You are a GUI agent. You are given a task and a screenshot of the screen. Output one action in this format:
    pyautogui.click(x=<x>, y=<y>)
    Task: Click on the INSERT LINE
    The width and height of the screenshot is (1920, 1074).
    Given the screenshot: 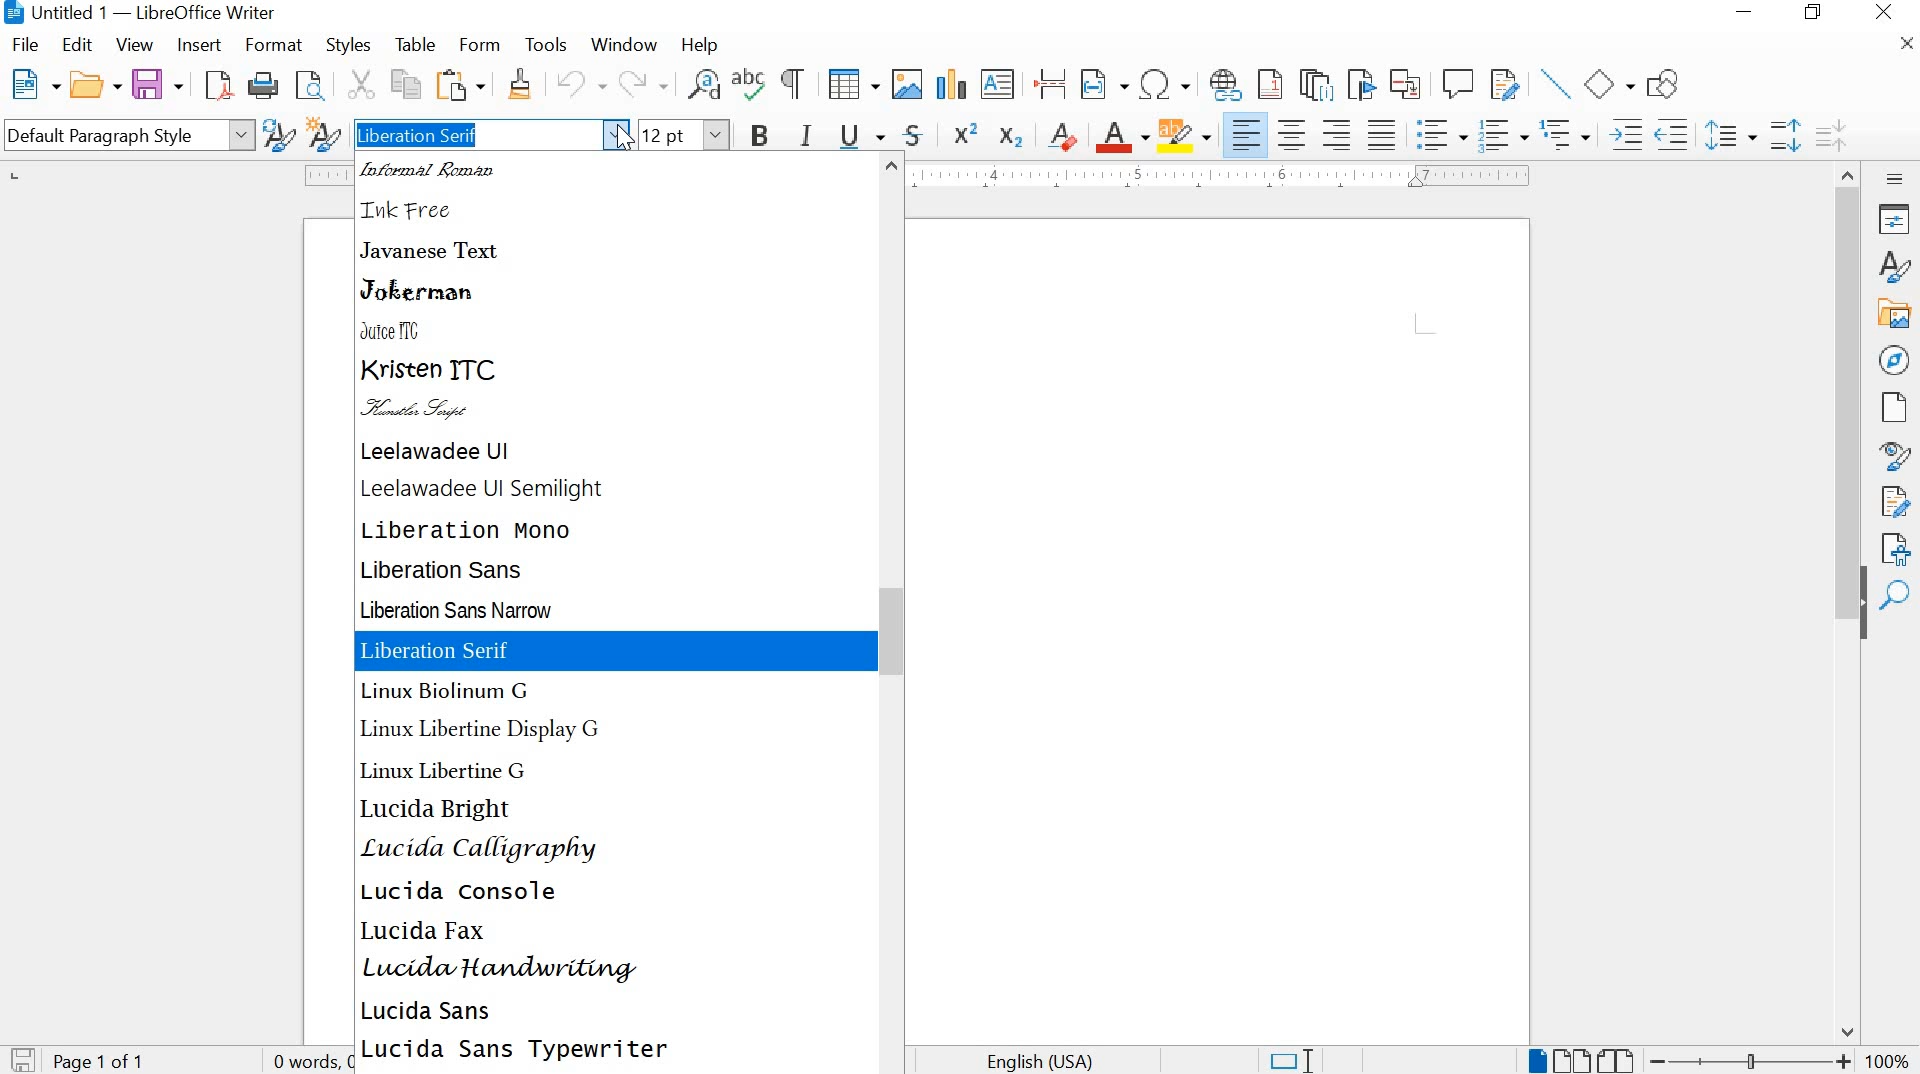 What is the action you would take?
    pyautogui.click(x=1555, y=85)
    